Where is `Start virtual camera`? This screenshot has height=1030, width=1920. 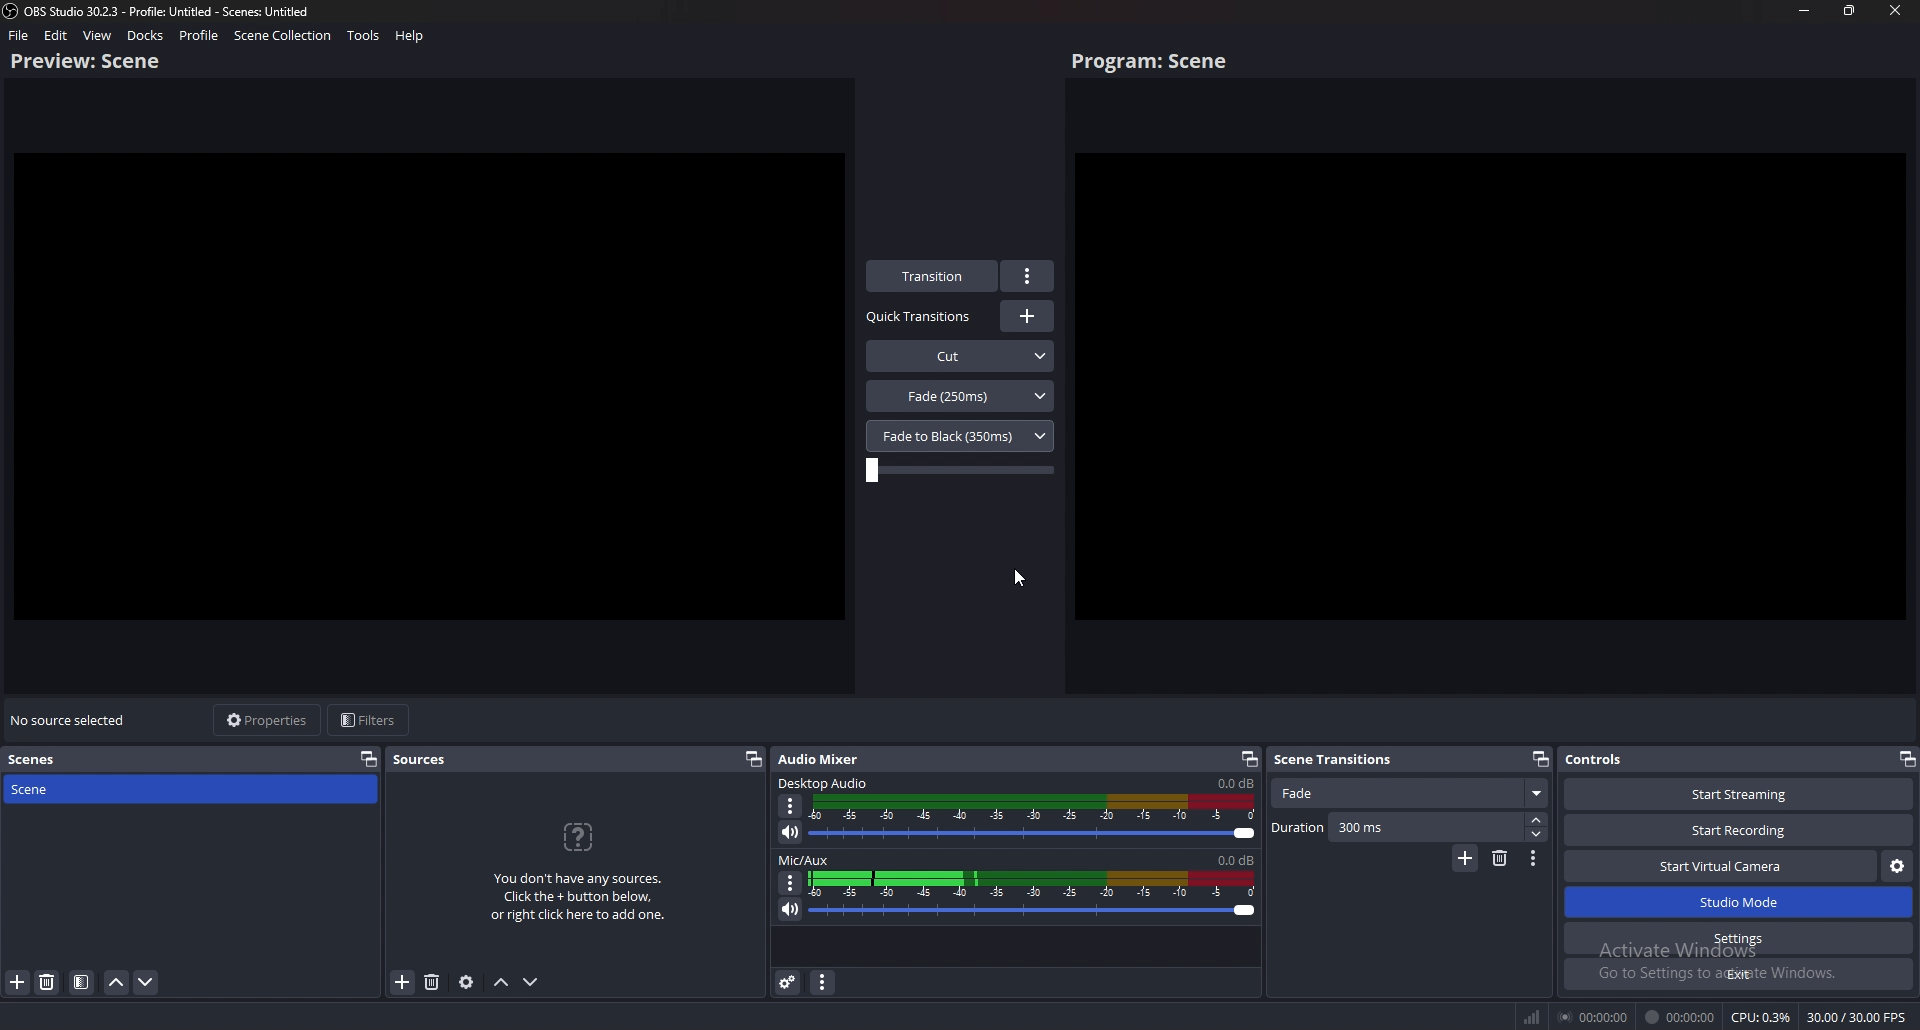
Start virtual camera is located at coordinates (1721, 866).